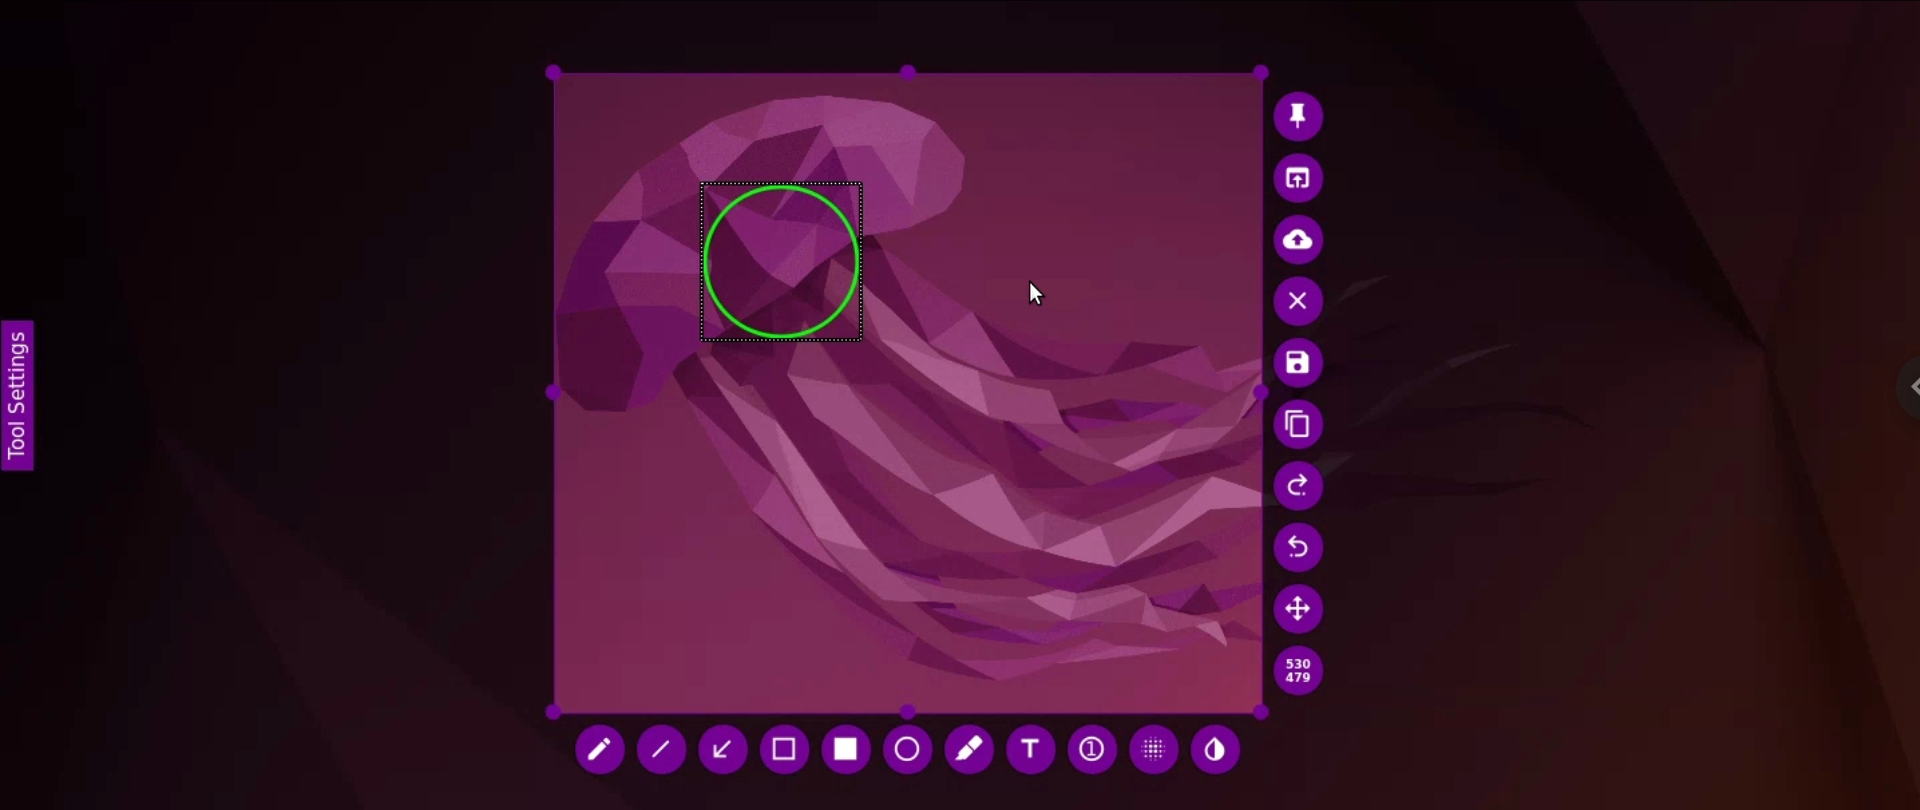  What do you see at coordinates (1299, 239) in the screenshot?
I see `upload` at bounding box center [1299, 239].